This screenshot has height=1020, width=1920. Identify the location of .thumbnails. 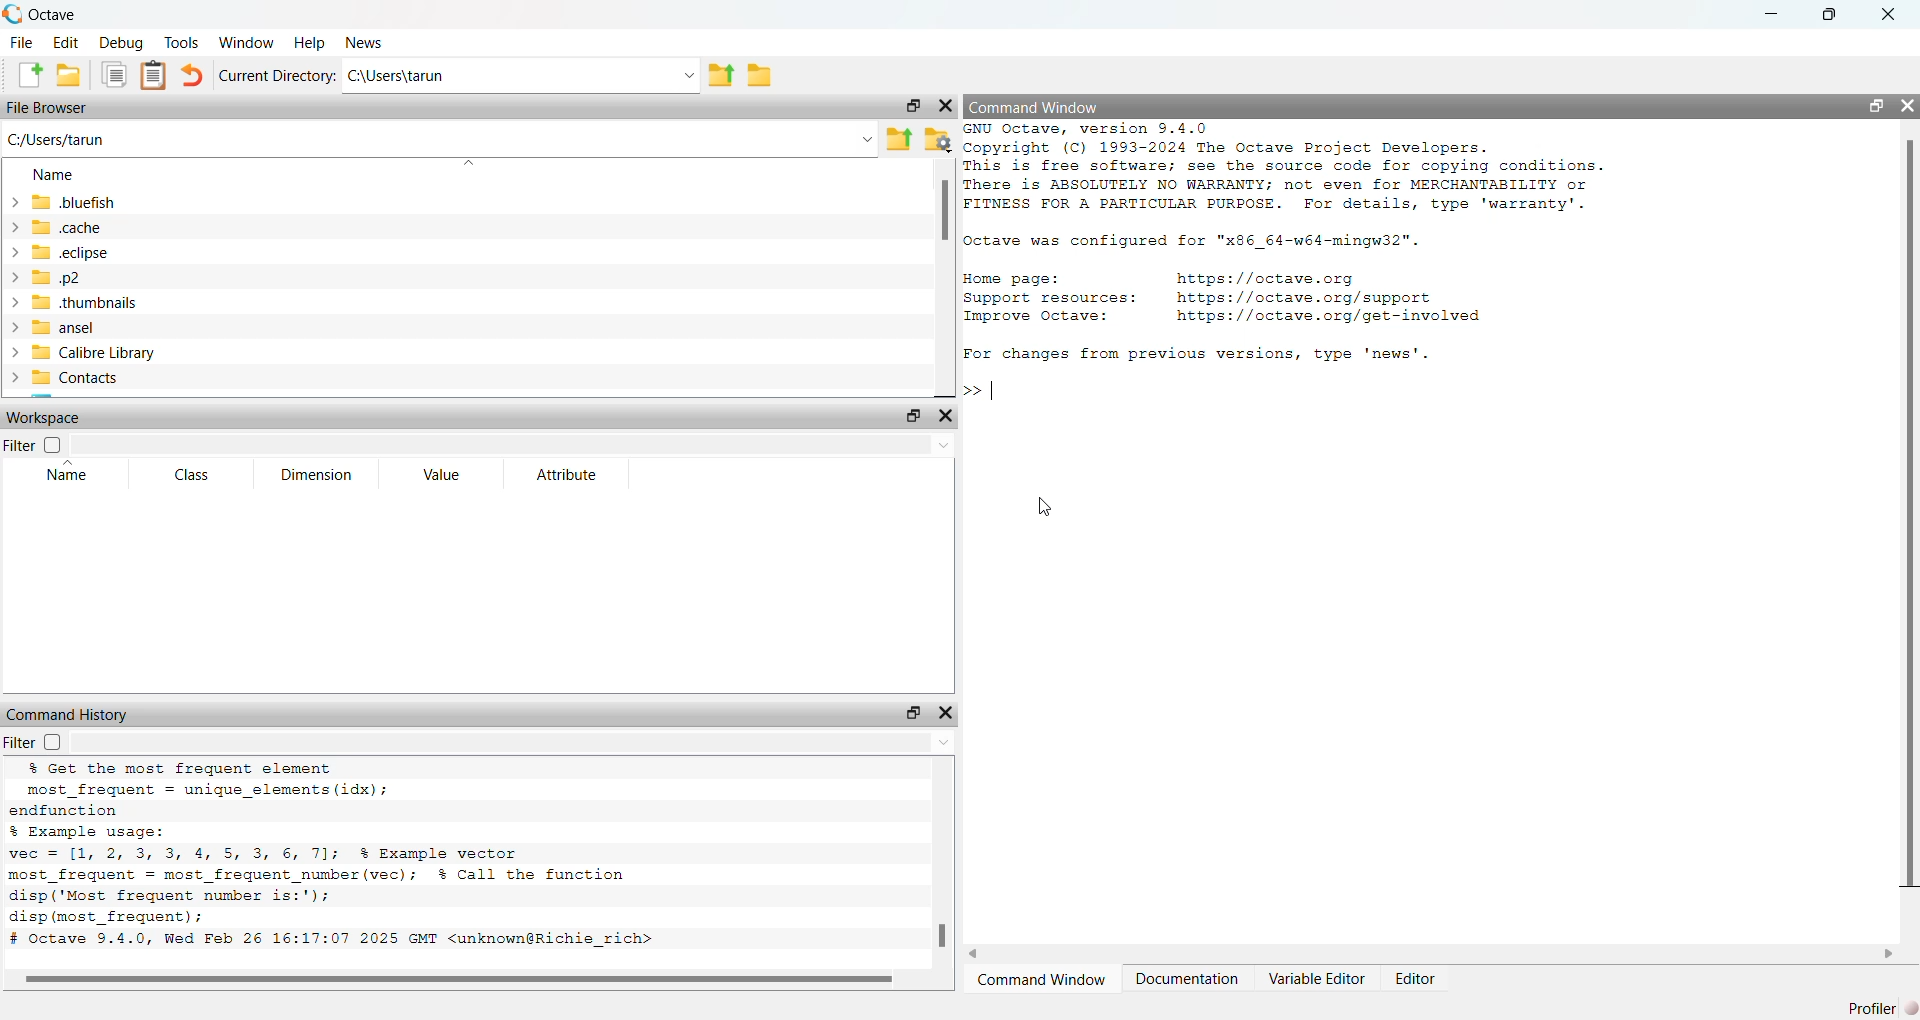
(87, 303).